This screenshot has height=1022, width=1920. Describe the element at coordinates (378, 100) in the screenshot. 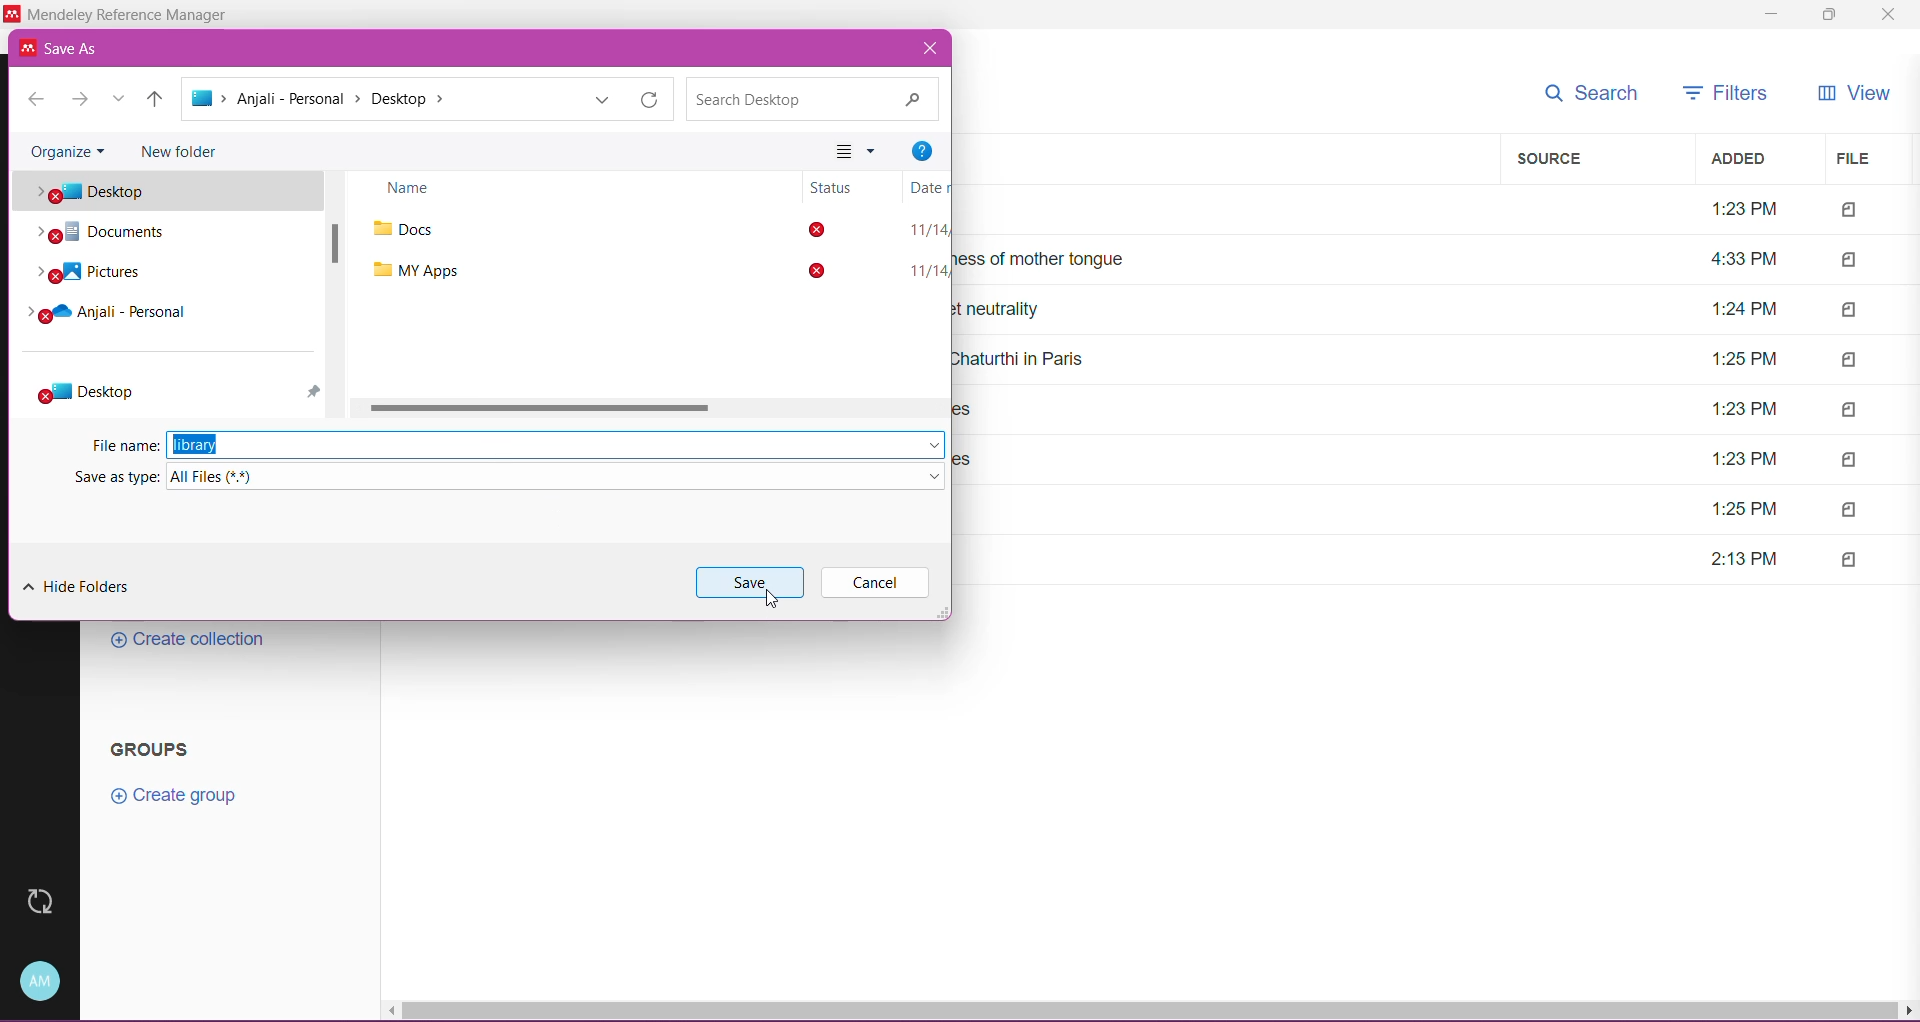

I see `Selected Path to save the library` at that location.